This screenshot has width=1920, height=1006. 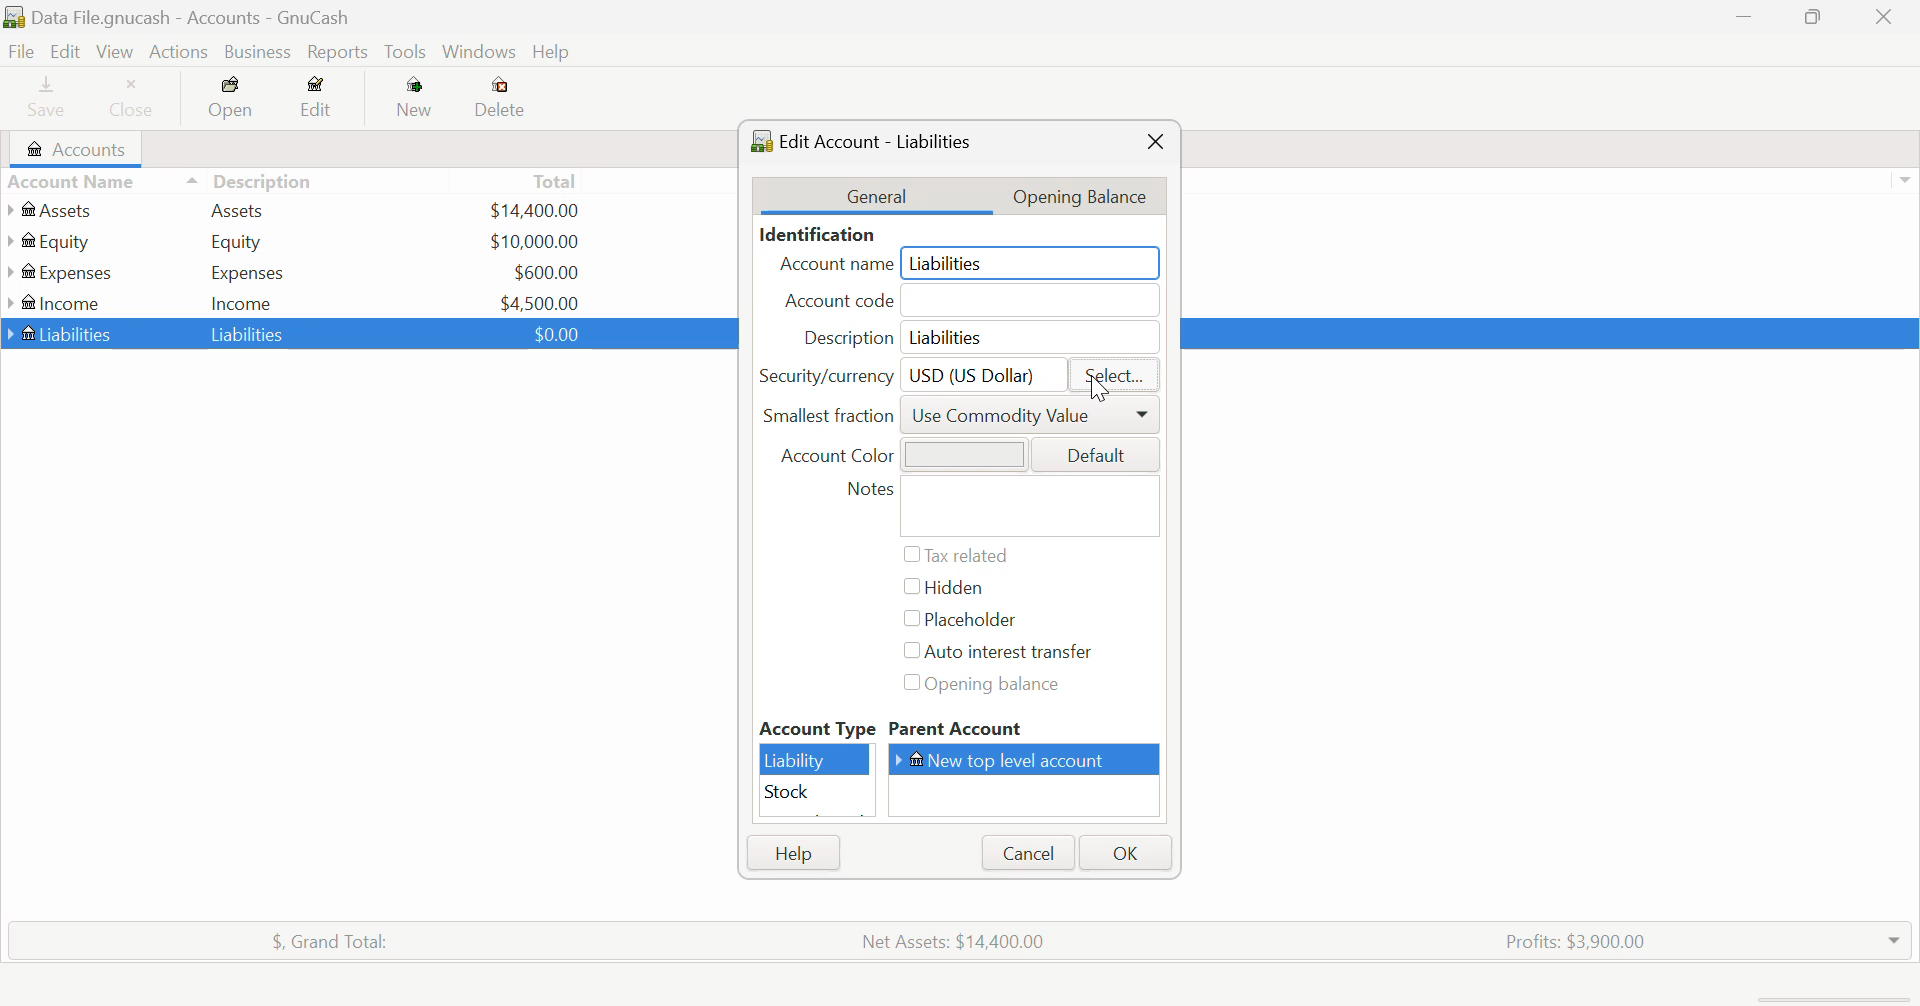 What do you see at coordinates (242, 302) in the screenshot?
I see `Income` at bounding box center [242, 302].